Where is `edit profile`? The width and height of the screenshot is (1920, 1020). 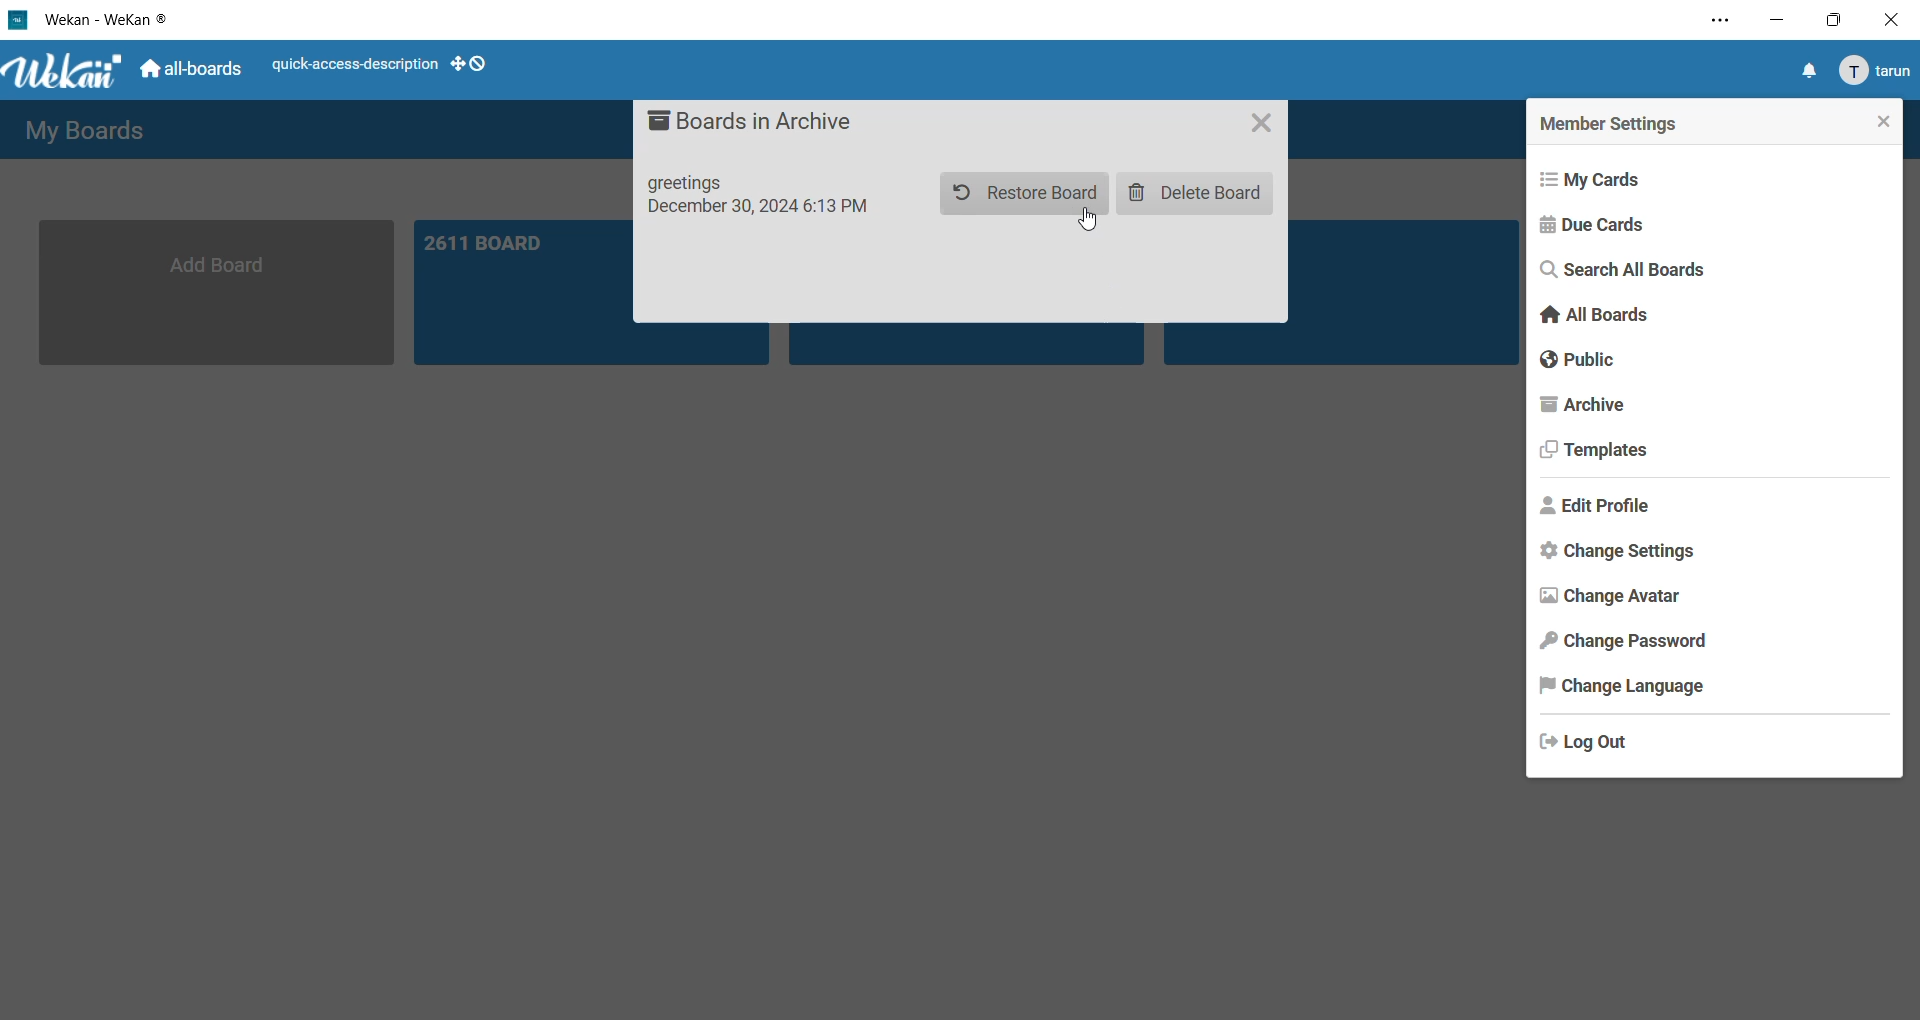 edit profile is located at coordinates (1602, 507).